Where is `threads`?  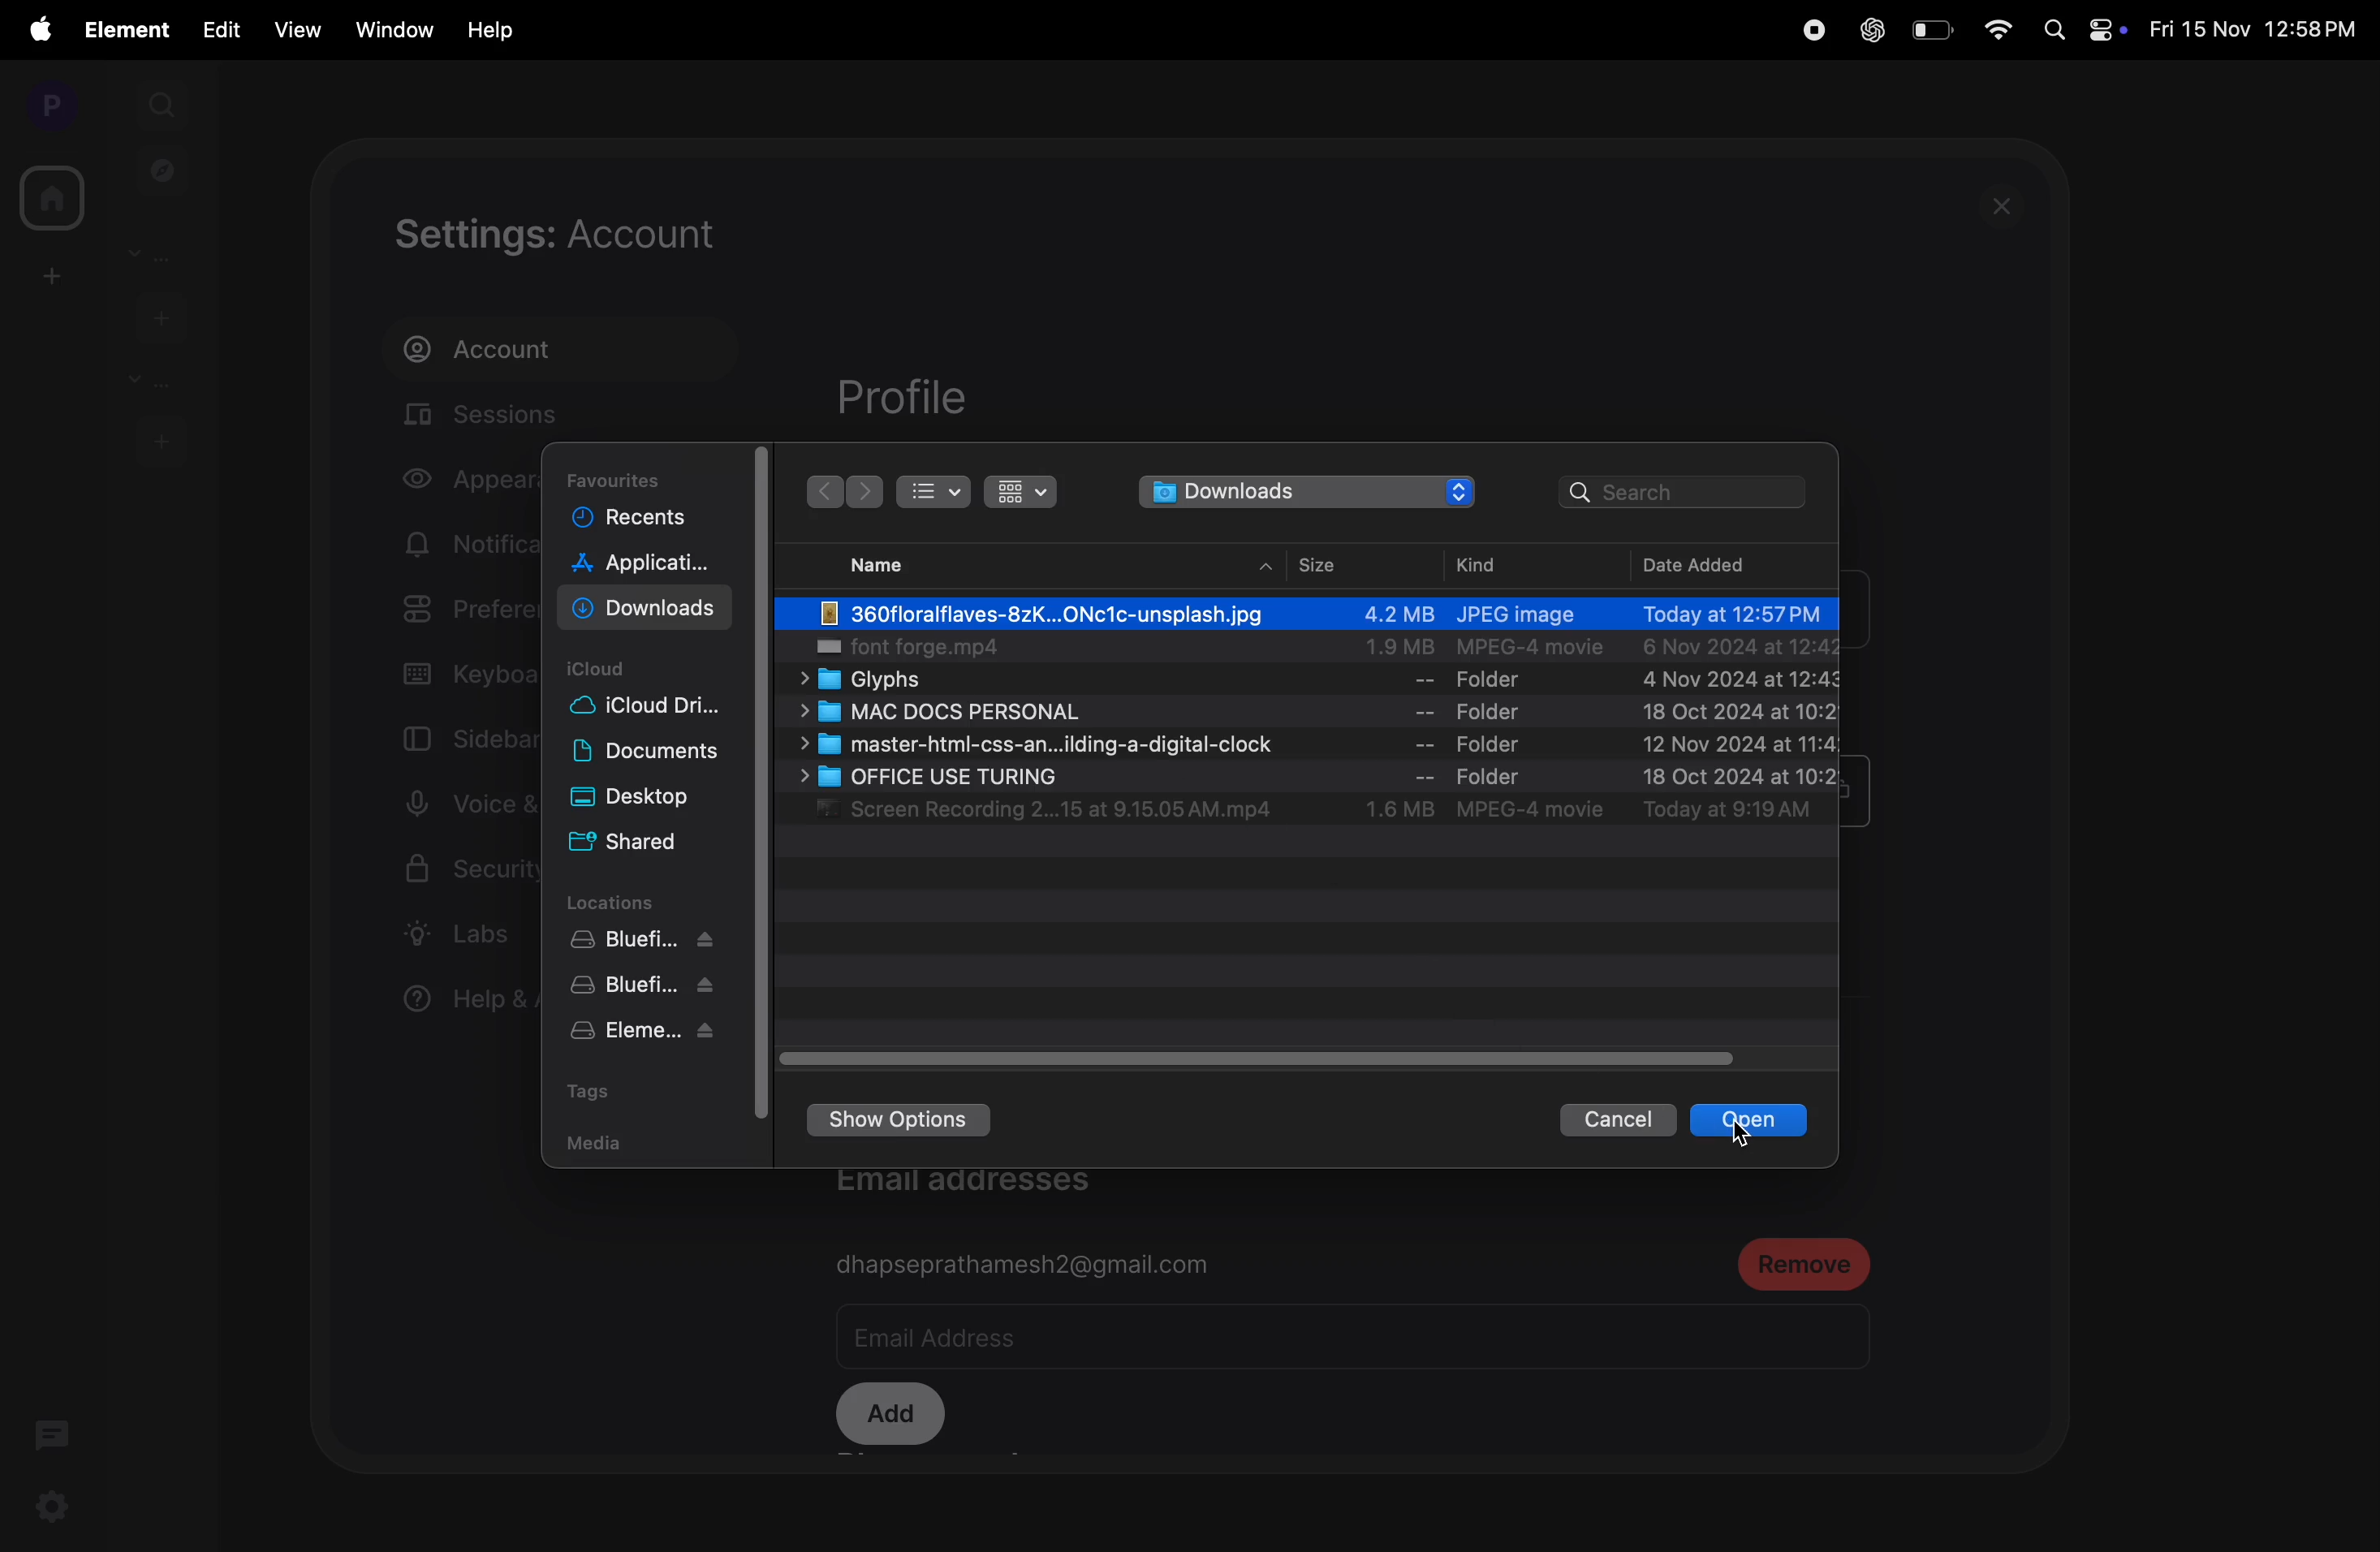 threads is located at coordinates (53, 1432).